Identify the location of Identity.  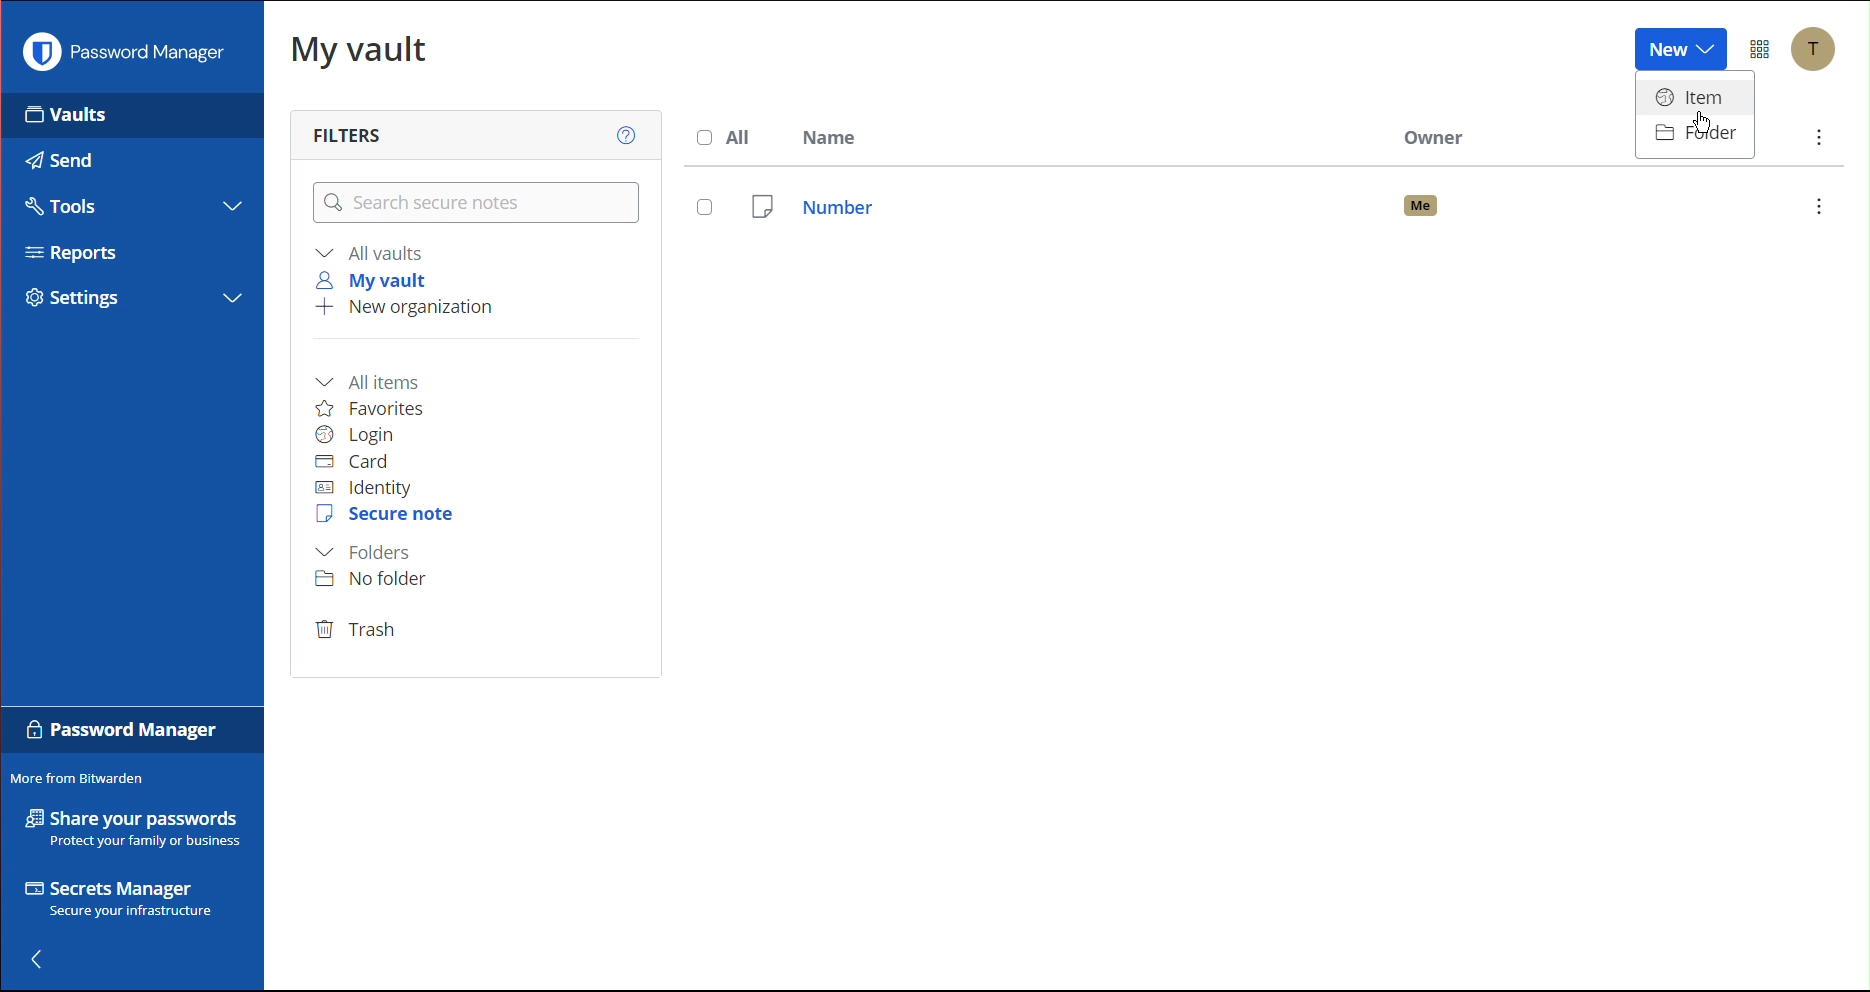
(364, 489).